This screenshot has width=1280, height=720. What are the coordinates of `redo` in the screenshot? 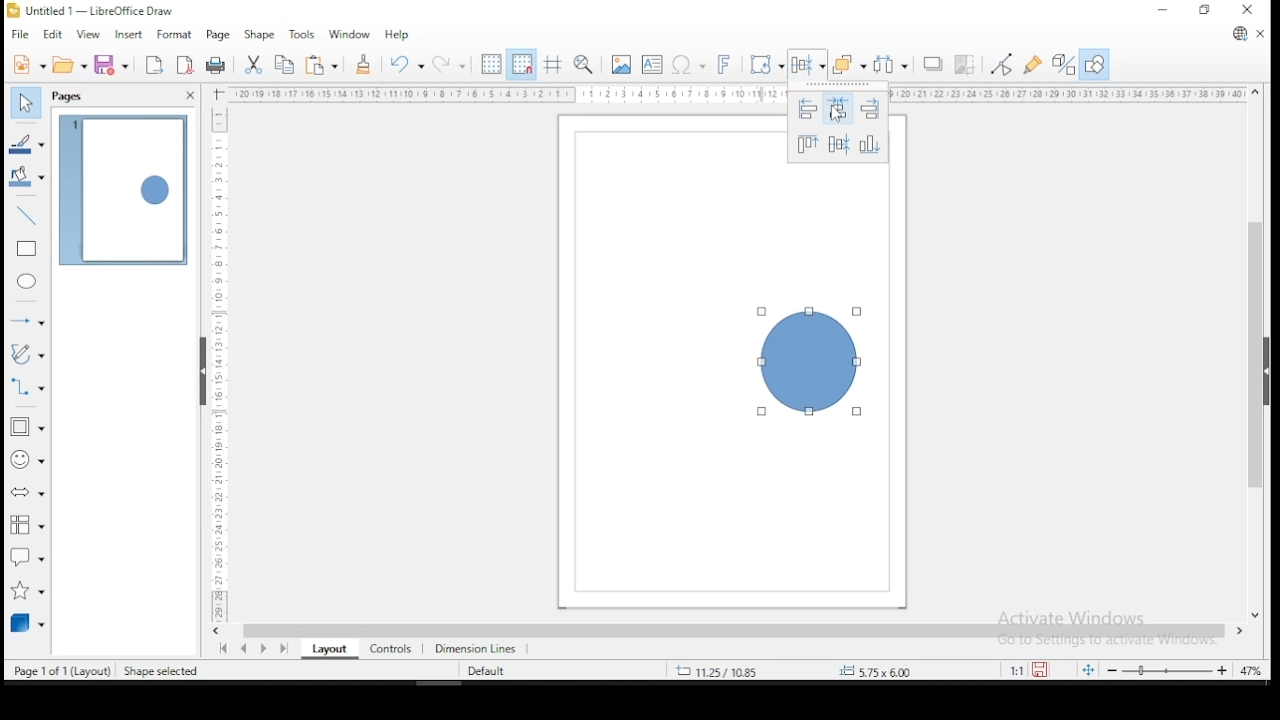 It's located at (448, 63).